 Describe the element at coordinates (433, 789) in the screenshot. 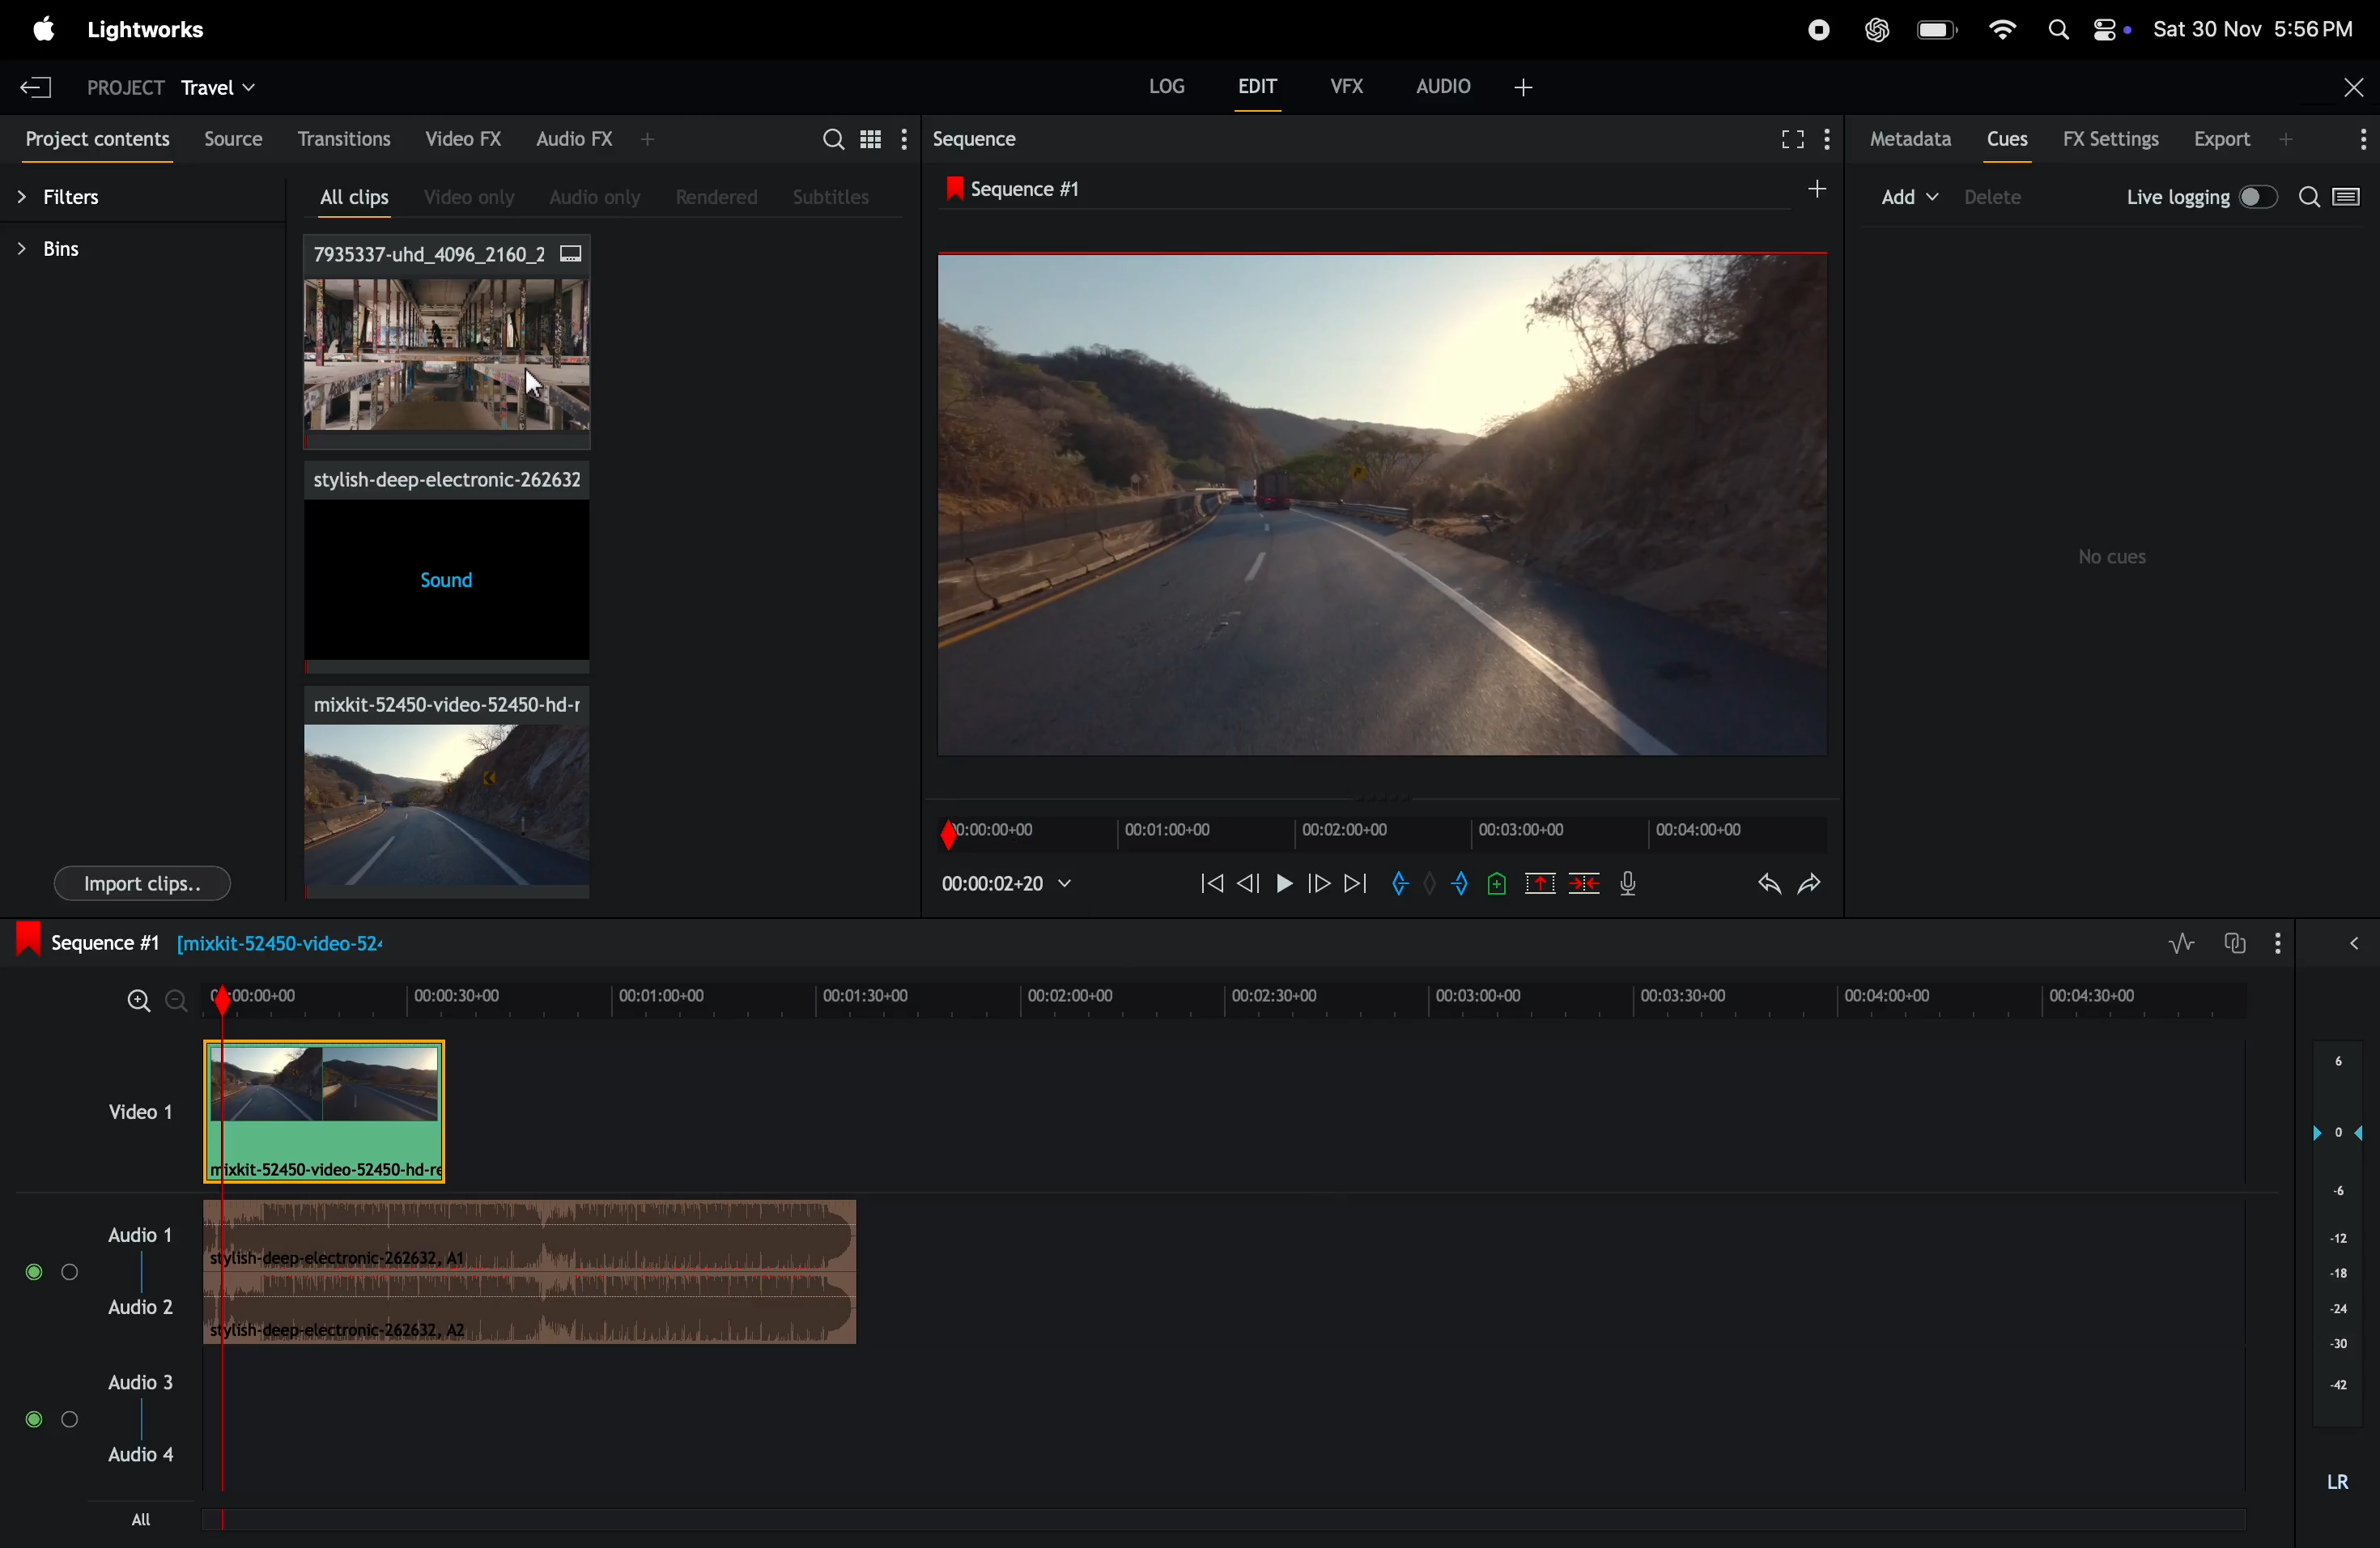

I see `video clip` at that location.